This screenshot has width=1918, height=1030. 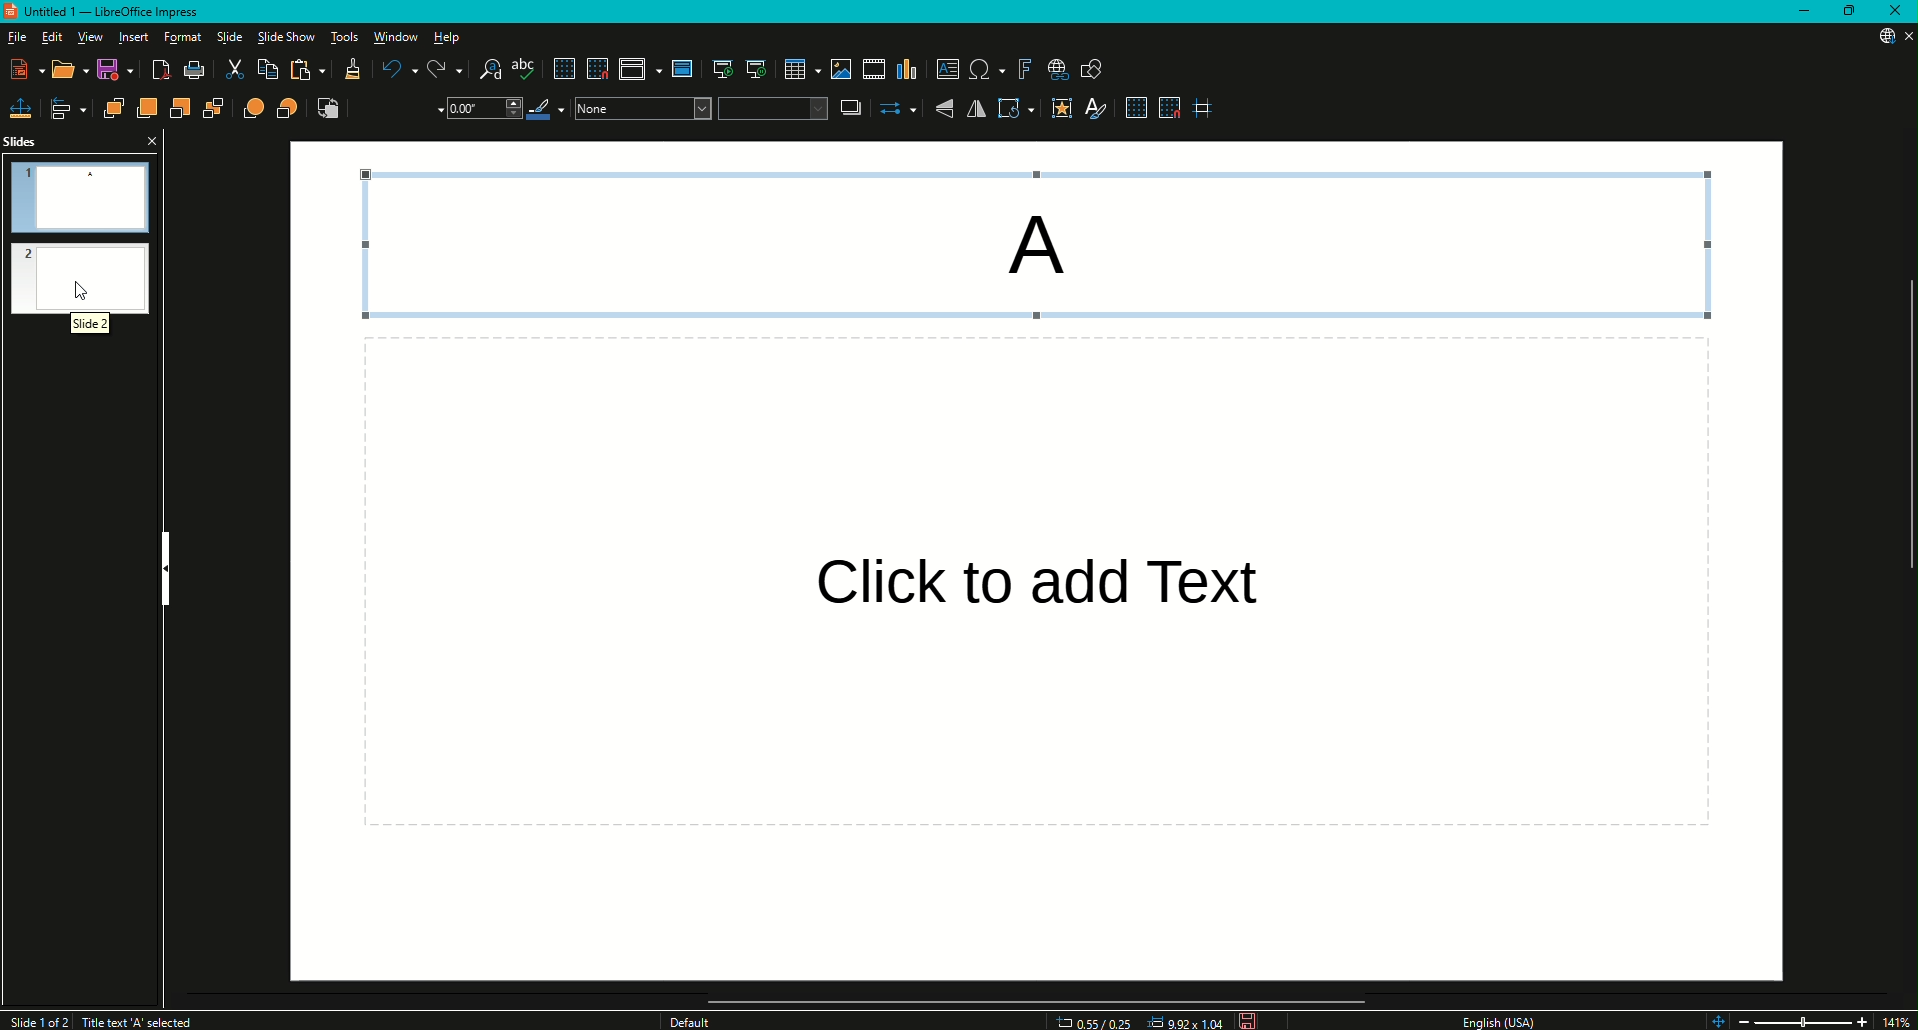 What do you see at coordinates (946, 110) in the screenshot?
I see `Vertically` at bounding box center [946, 110].